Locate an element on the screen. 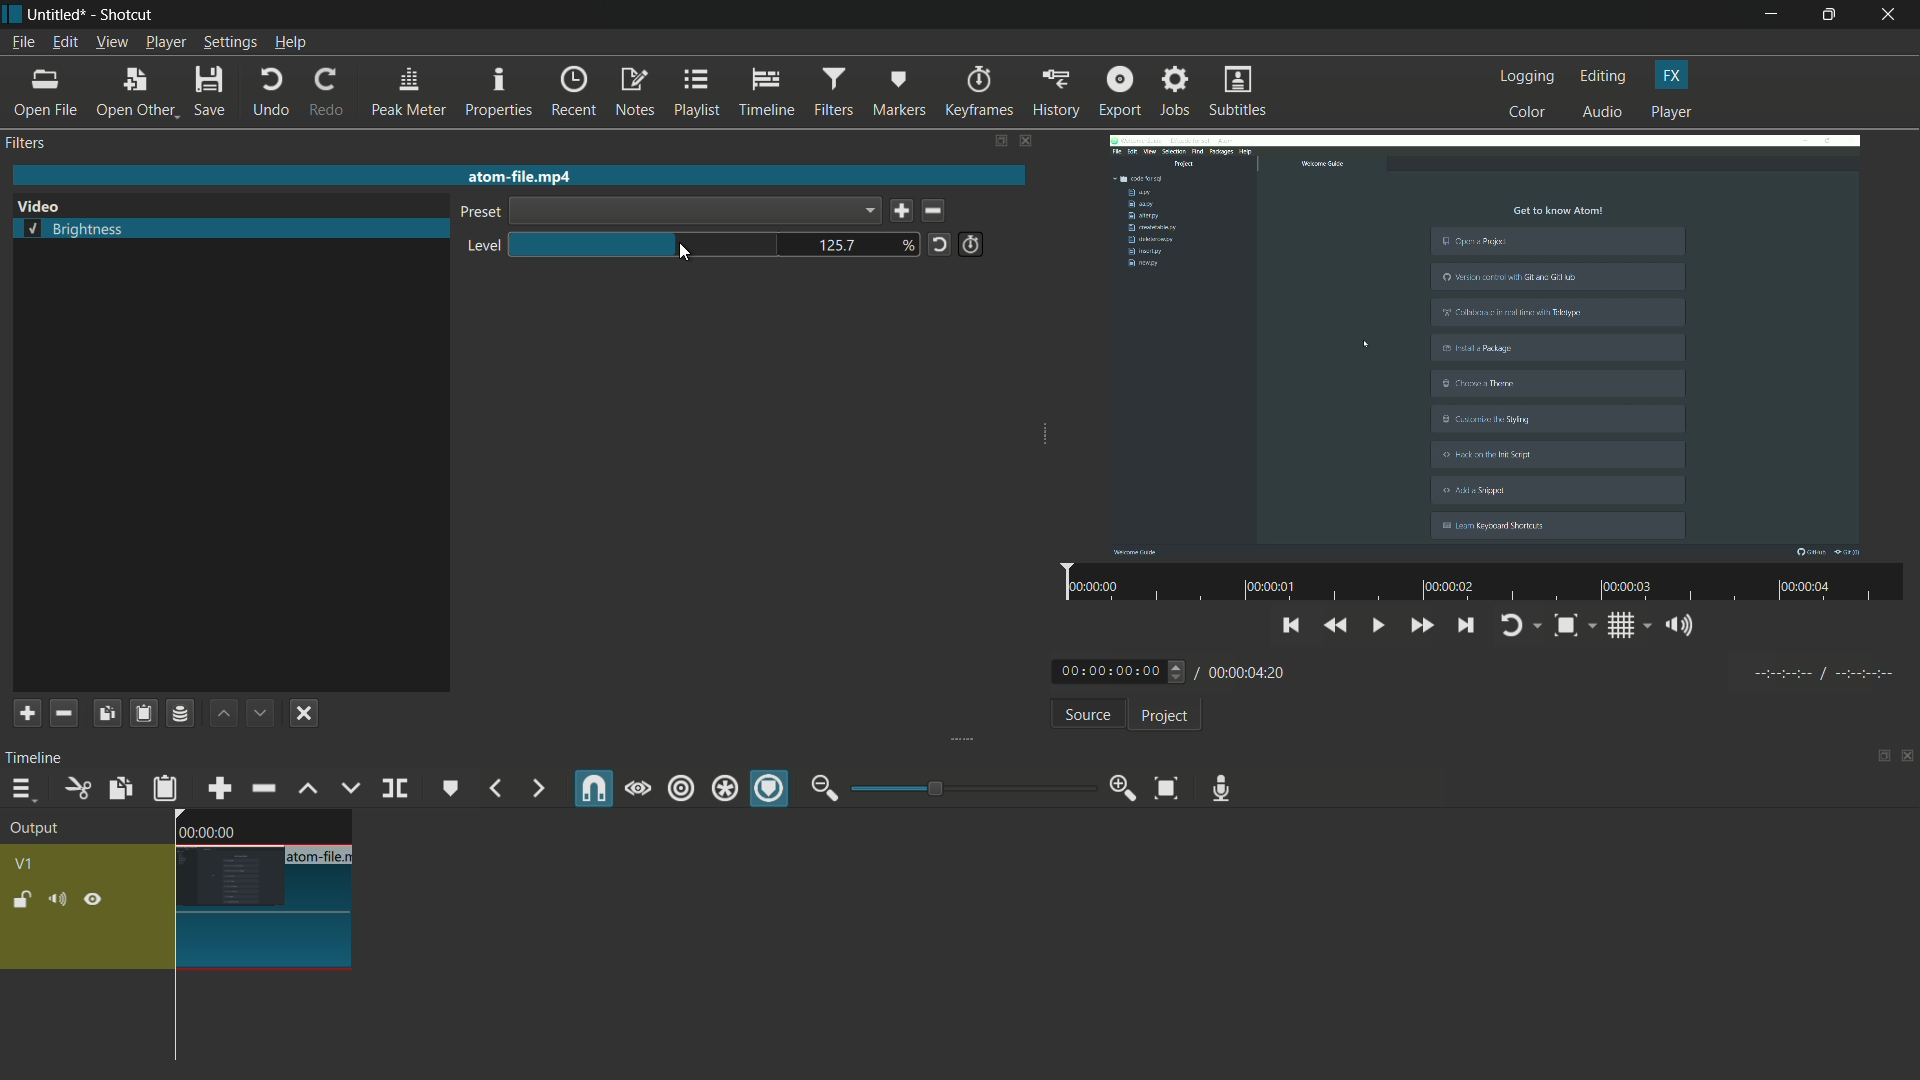 The image size is (1920, 1080). zoom out is located at coordinates (824, 788).